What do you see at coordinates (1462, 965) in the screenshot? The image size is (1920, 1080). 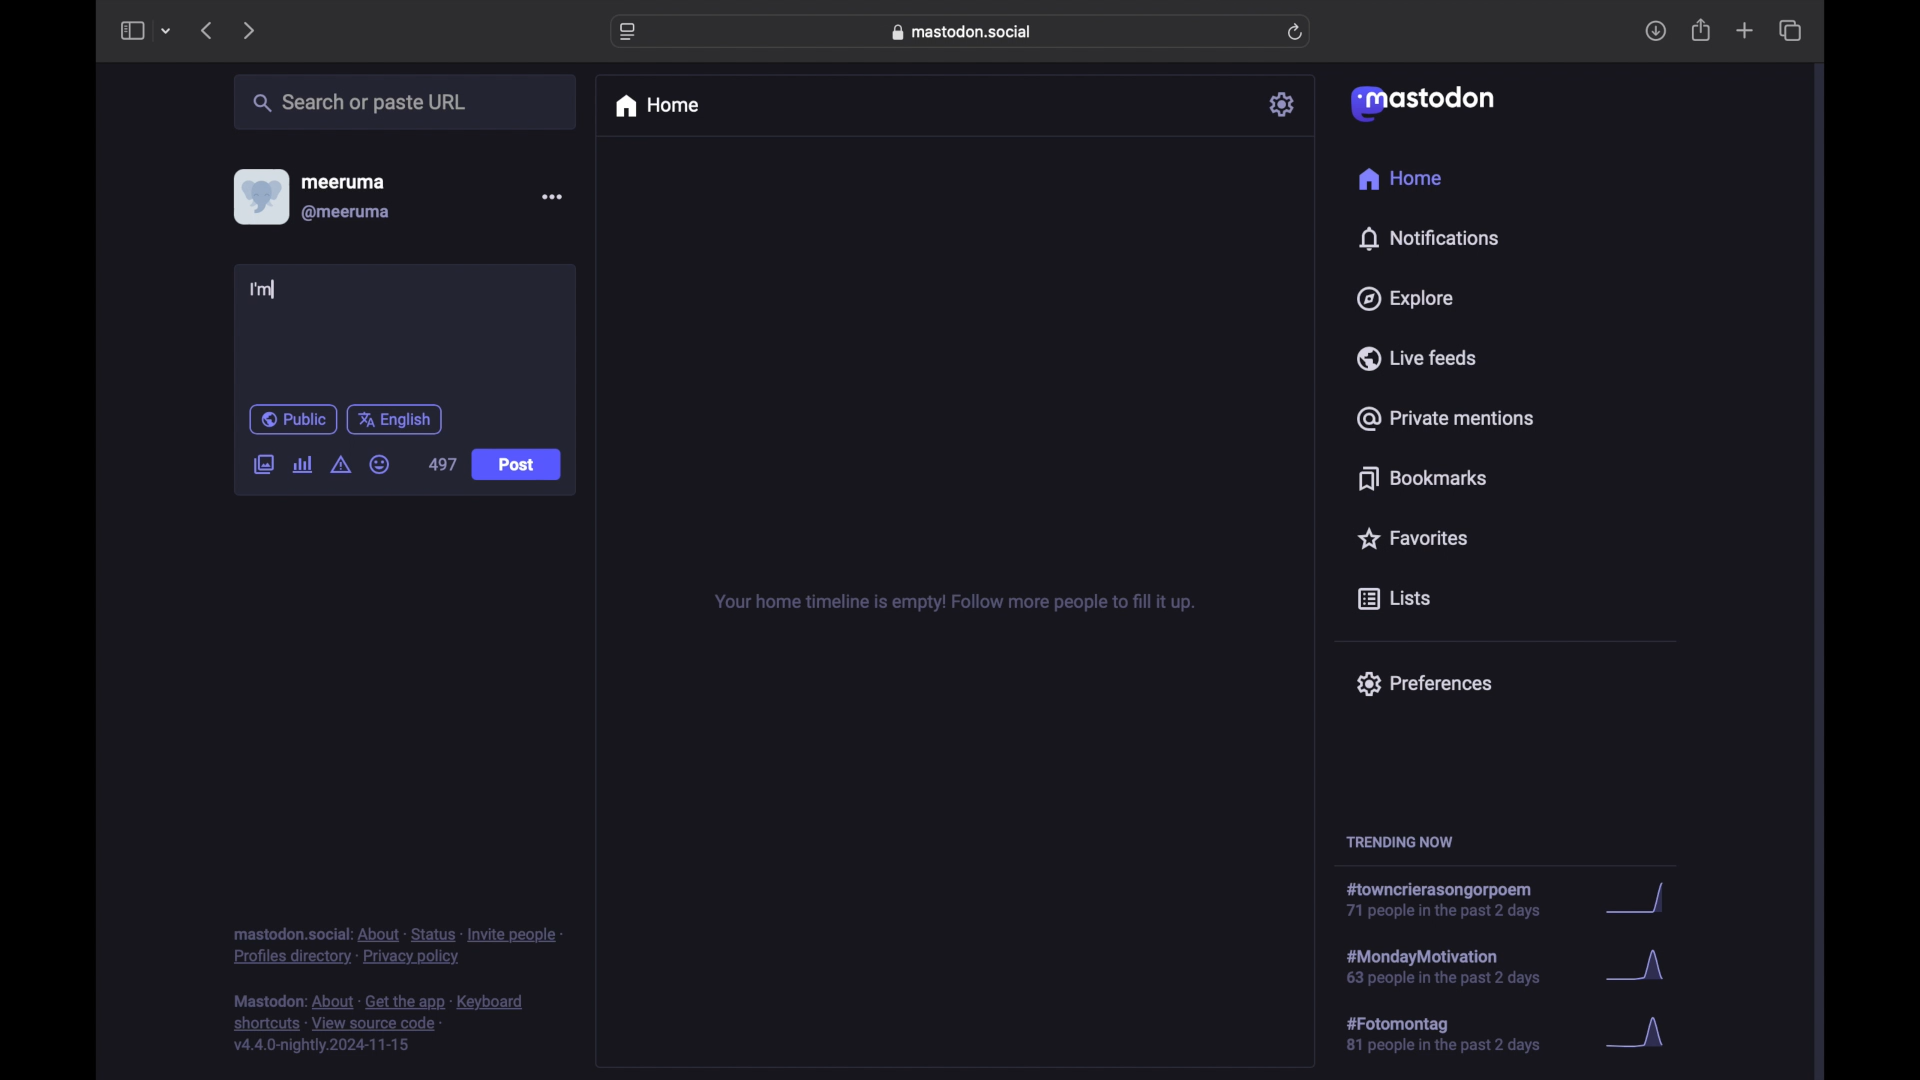 I see `hashtag  trend` at bounding box center [1462, 965].